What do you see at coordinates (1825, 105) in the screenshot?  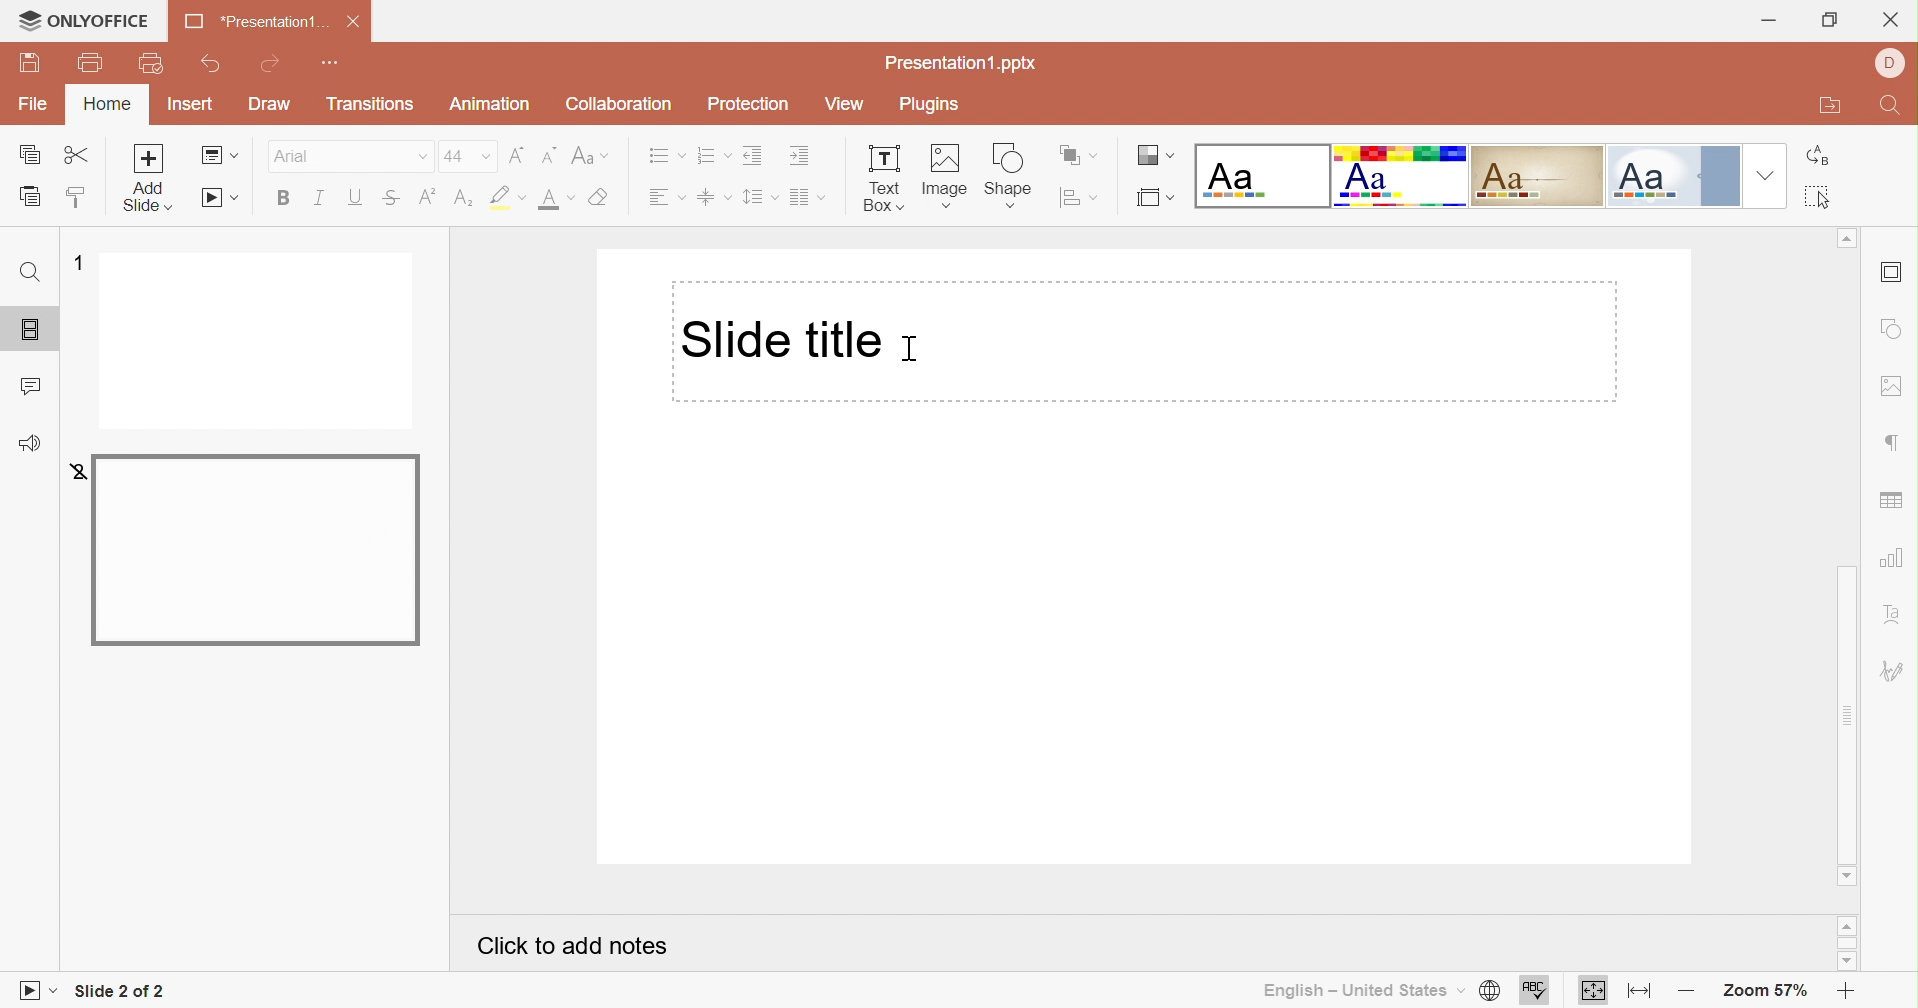 I see `Open file location` at bounding box center [1825, 105].